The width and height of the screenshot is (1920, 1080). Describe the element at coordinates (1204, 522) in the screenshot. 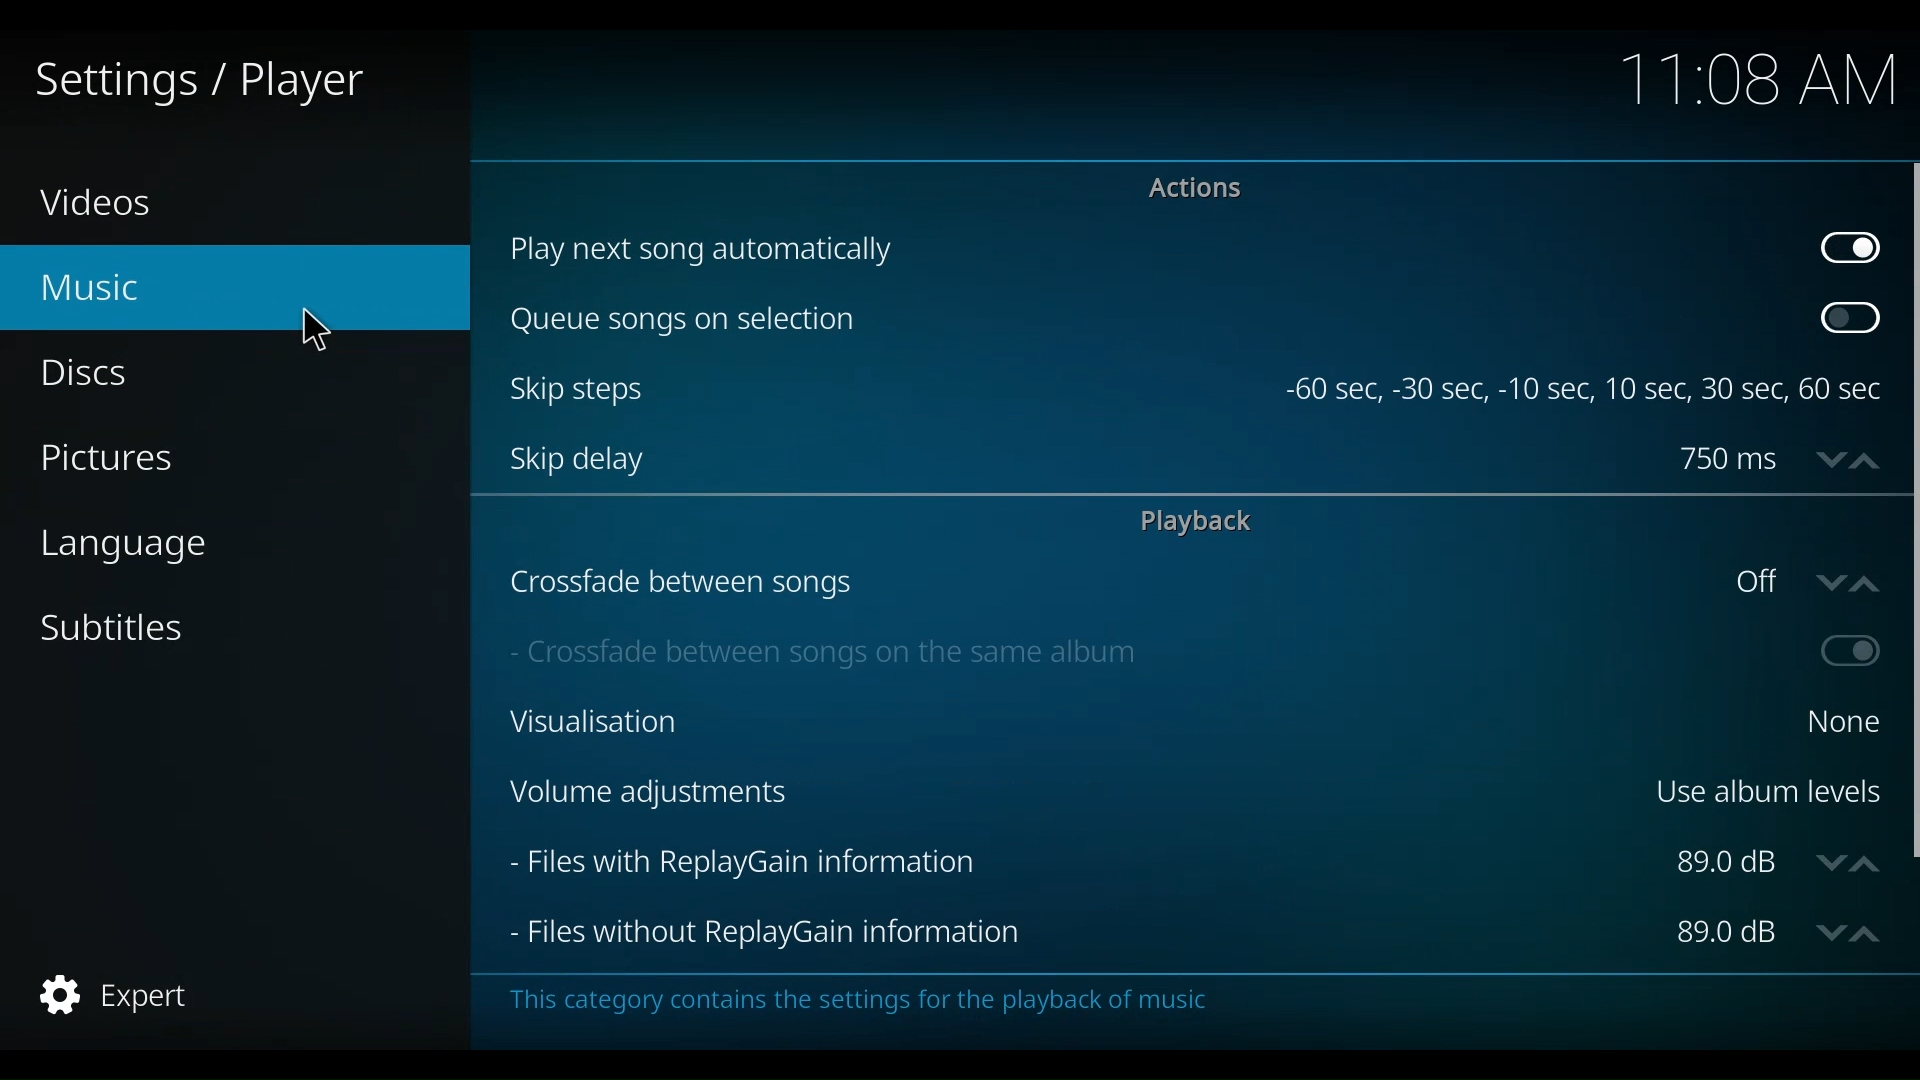

I see `playback` at that location.